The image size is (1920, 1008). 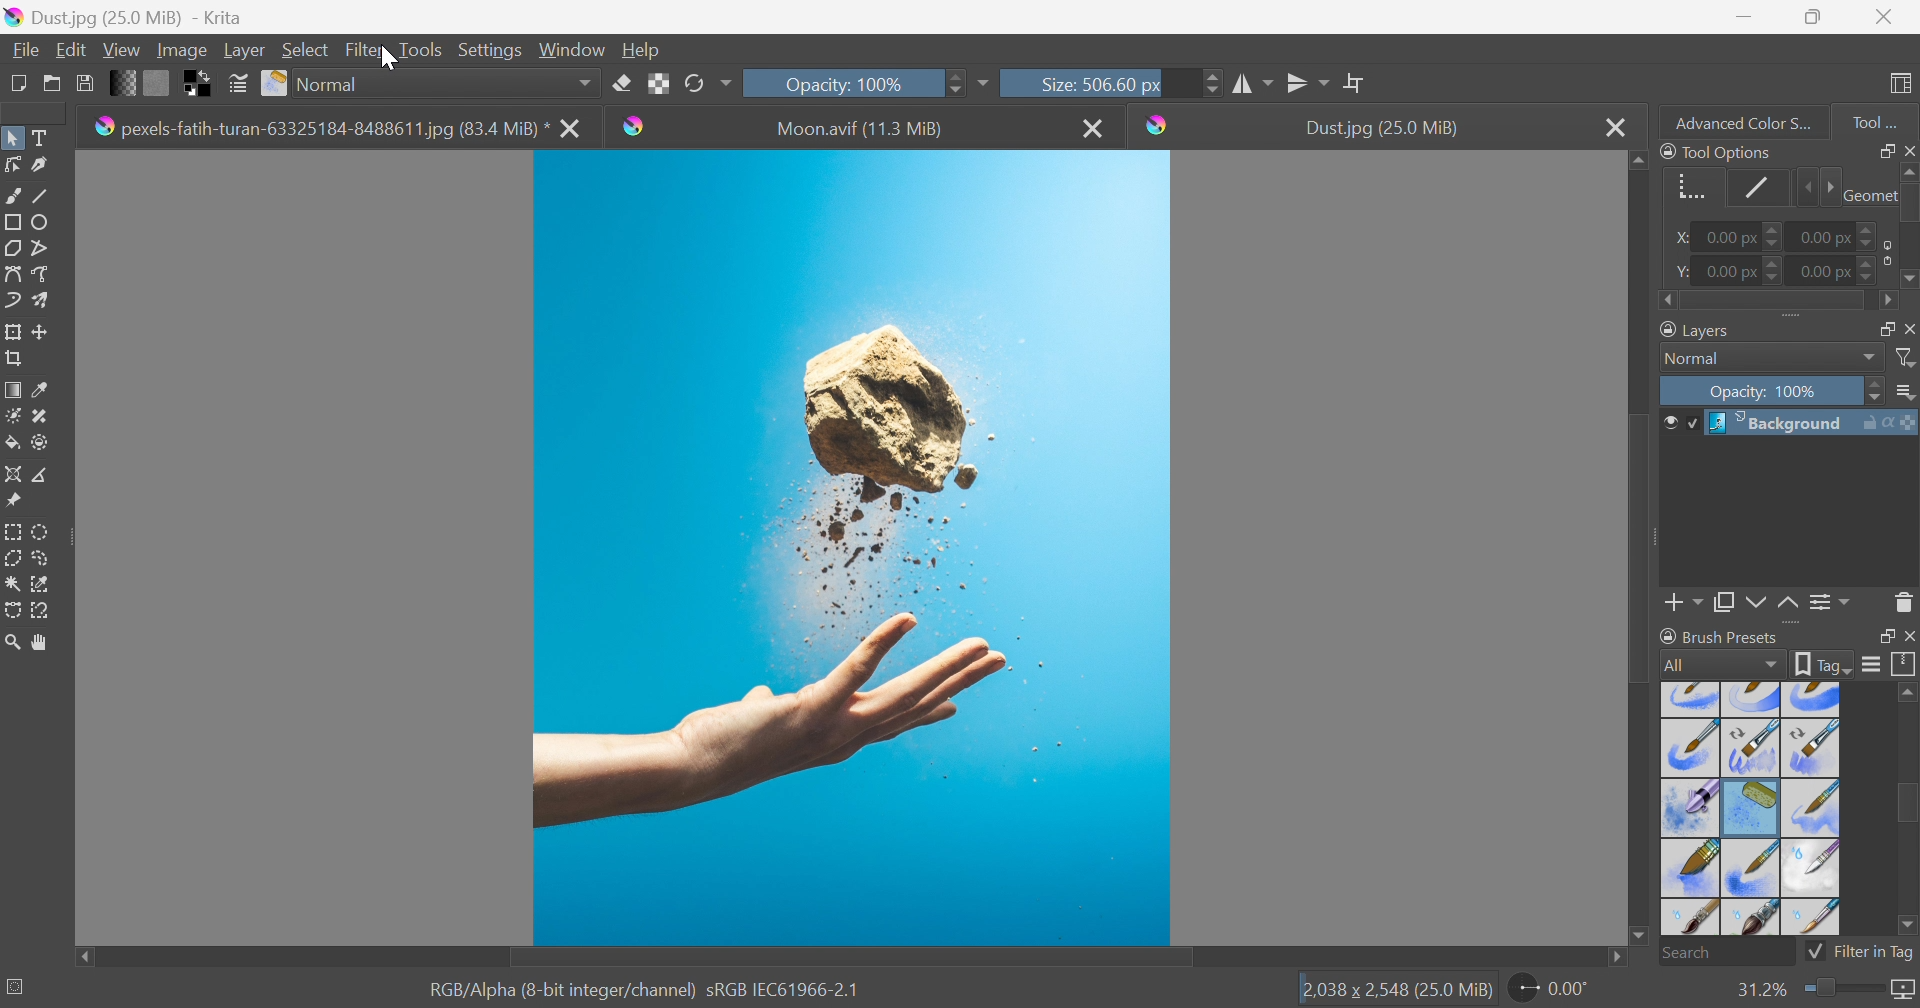 I want to click on Vertical mirror tool, so click(x=1254, y=81).